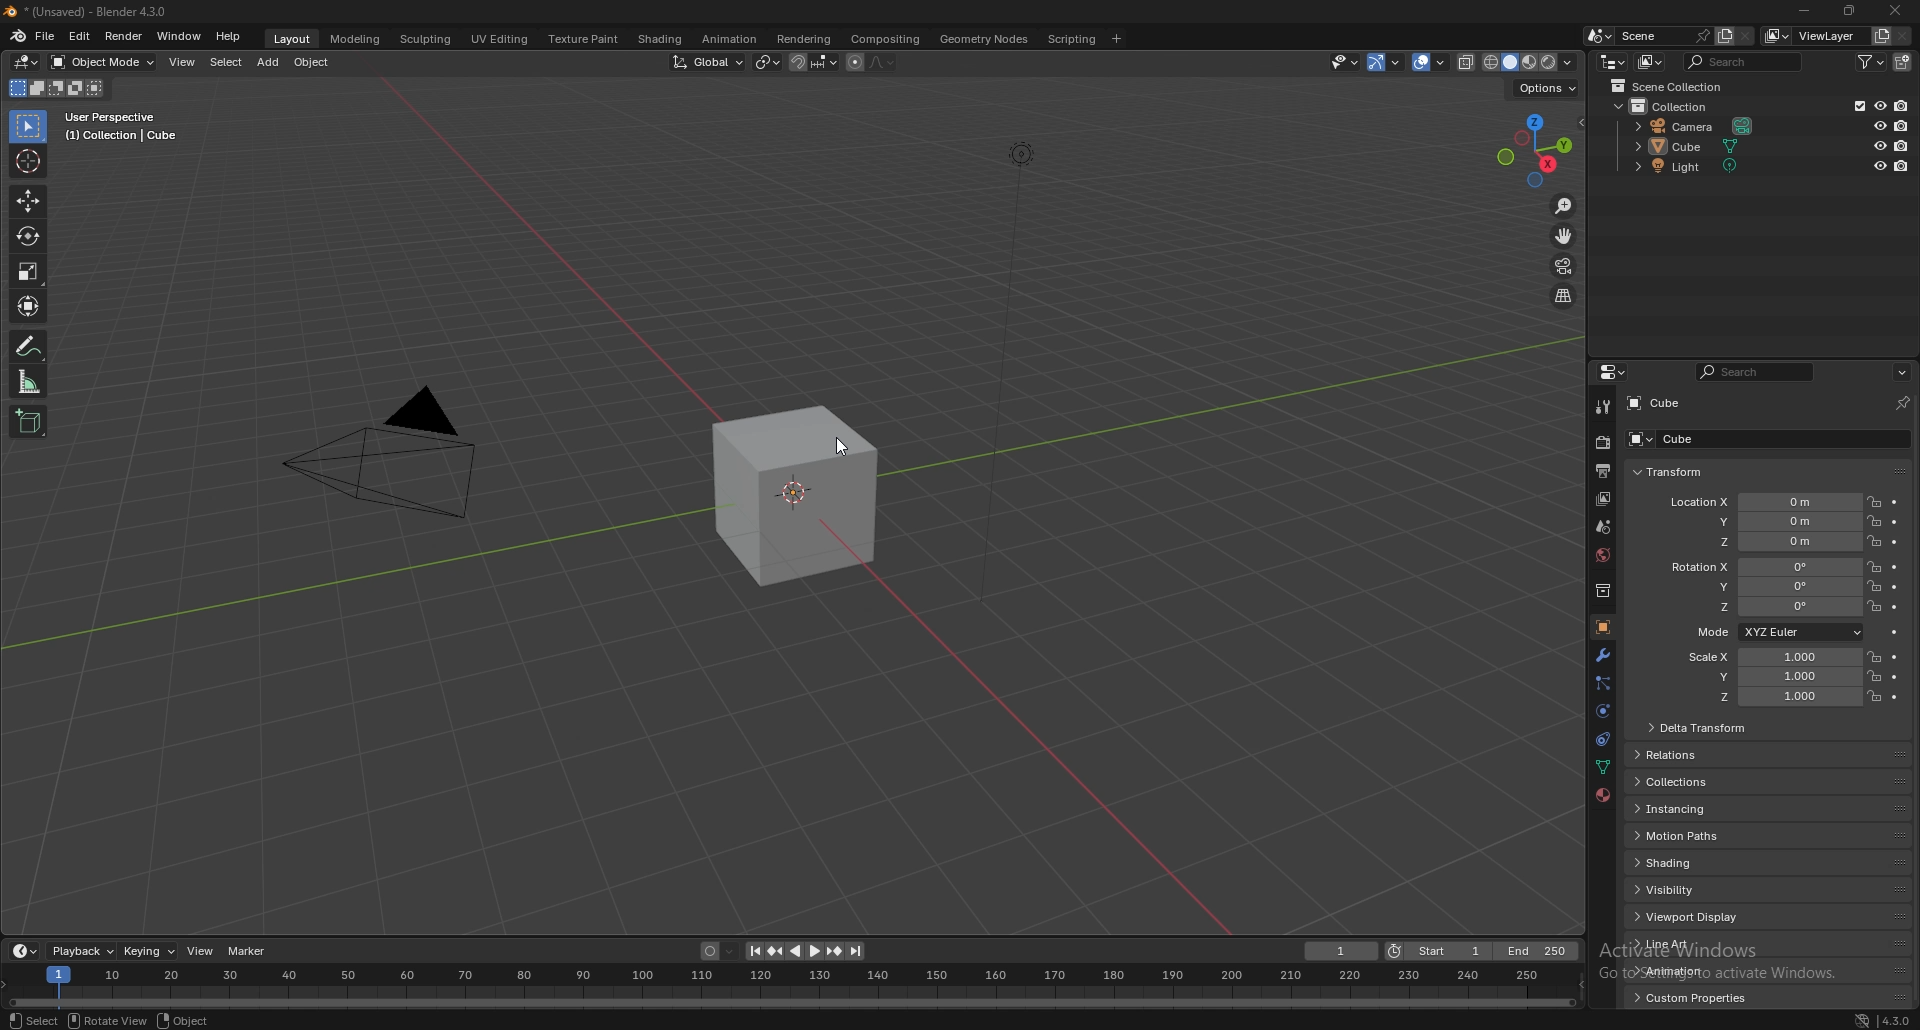 The height and width of the screenshot is (1030, 1920). Describe the element at coordinates (1545, 88) in the screenshot. I see `options` at that location.